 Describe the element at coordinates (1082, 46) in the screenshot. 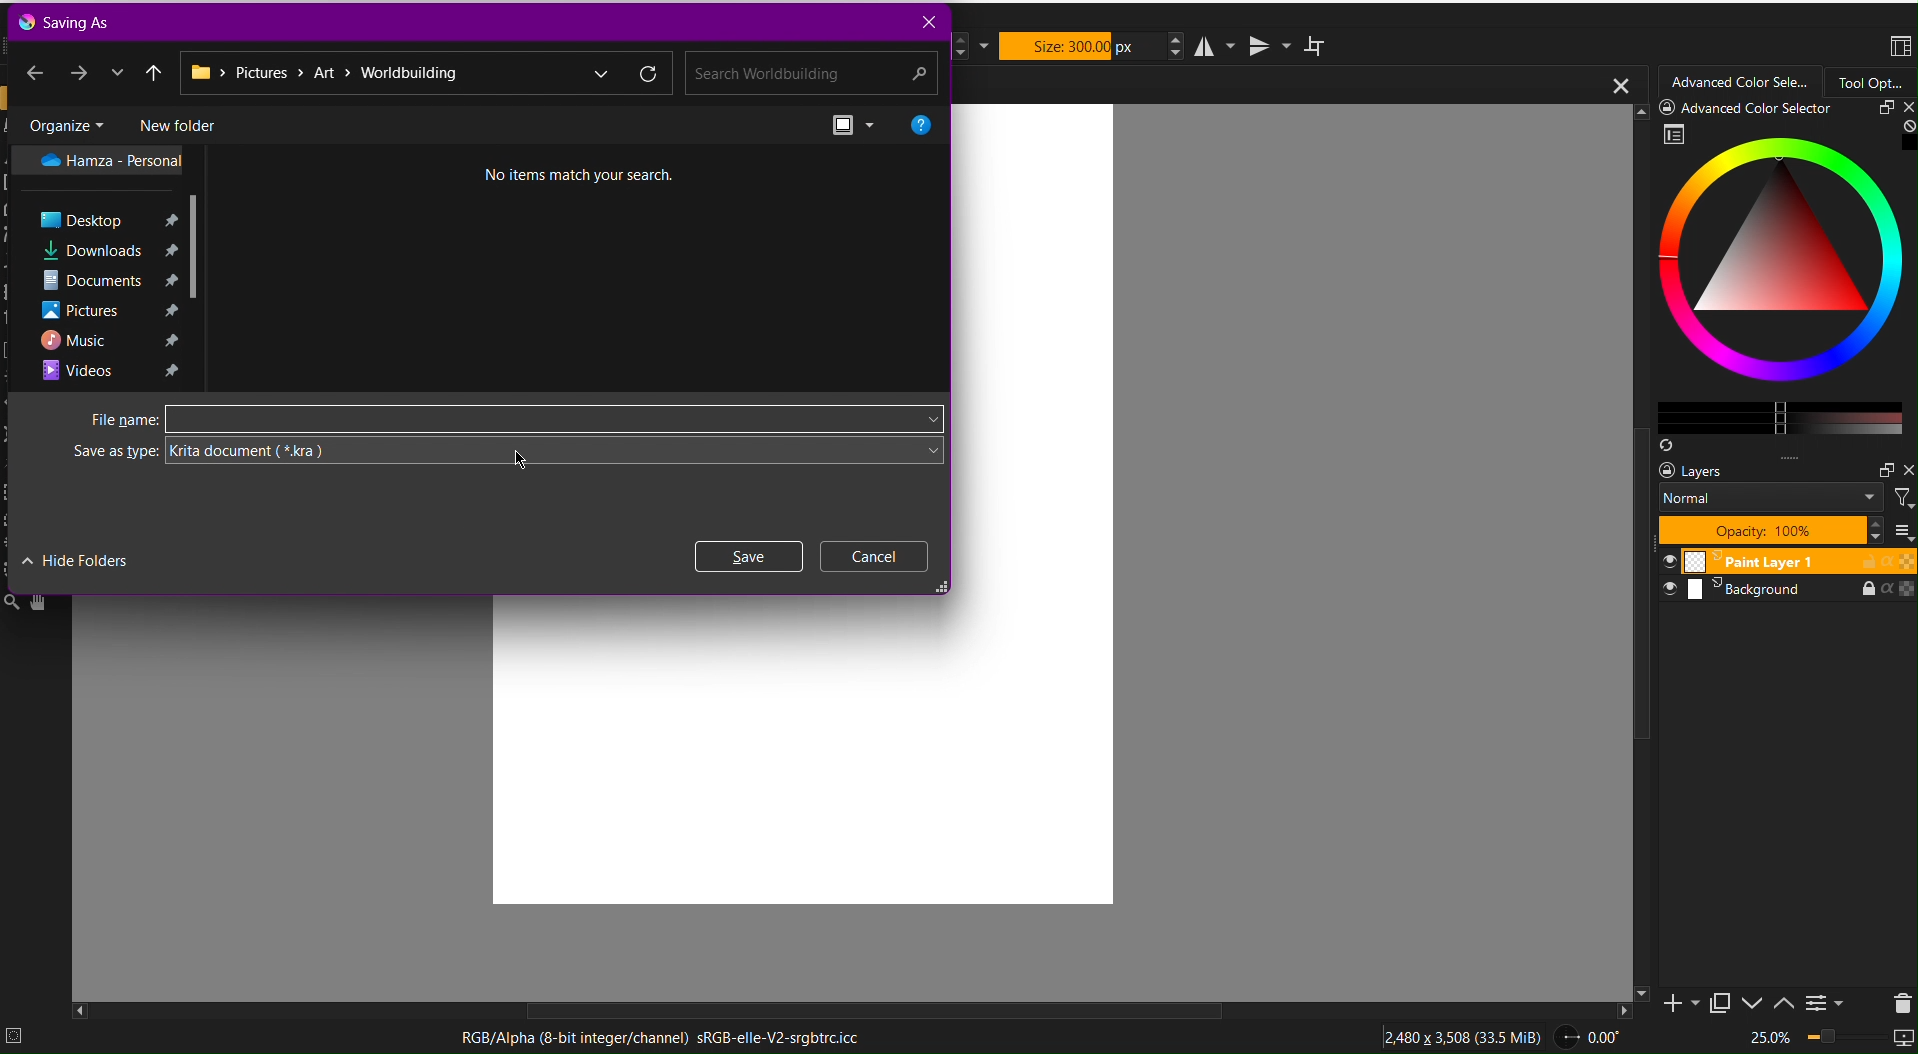

I see `Size` at that location.